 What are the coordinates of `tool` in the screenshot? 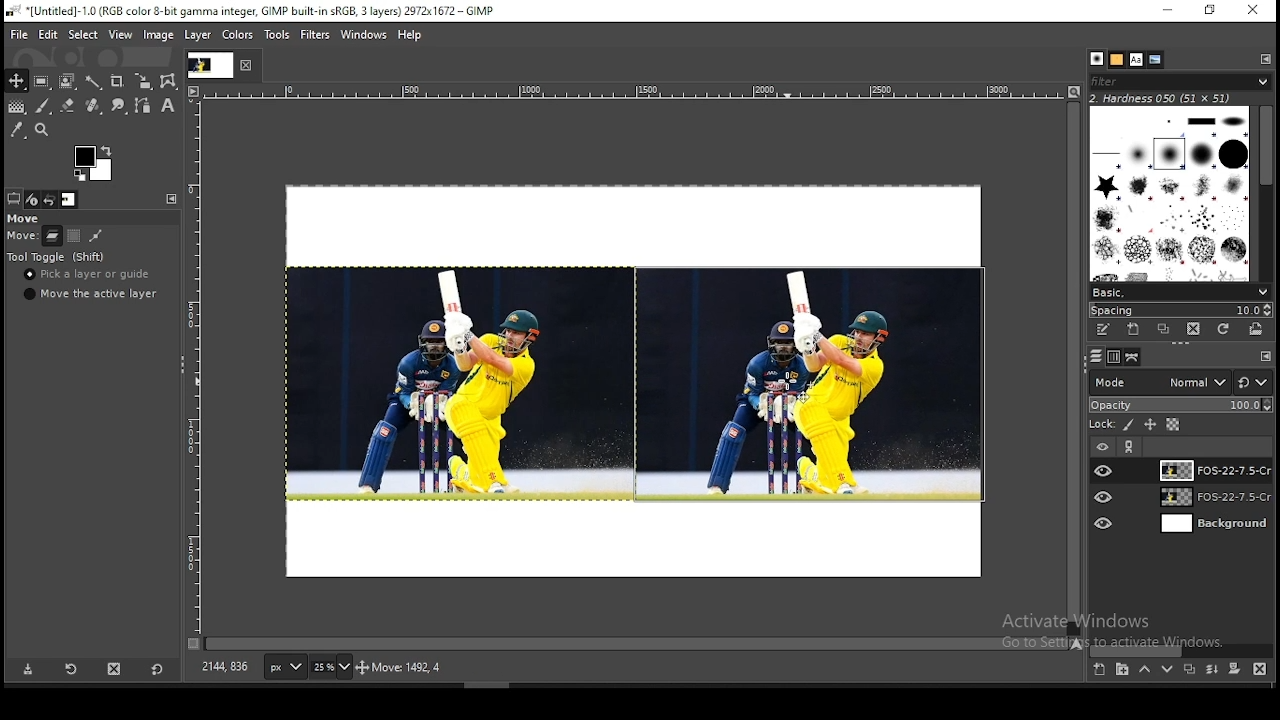 It's located at (1265, 58).